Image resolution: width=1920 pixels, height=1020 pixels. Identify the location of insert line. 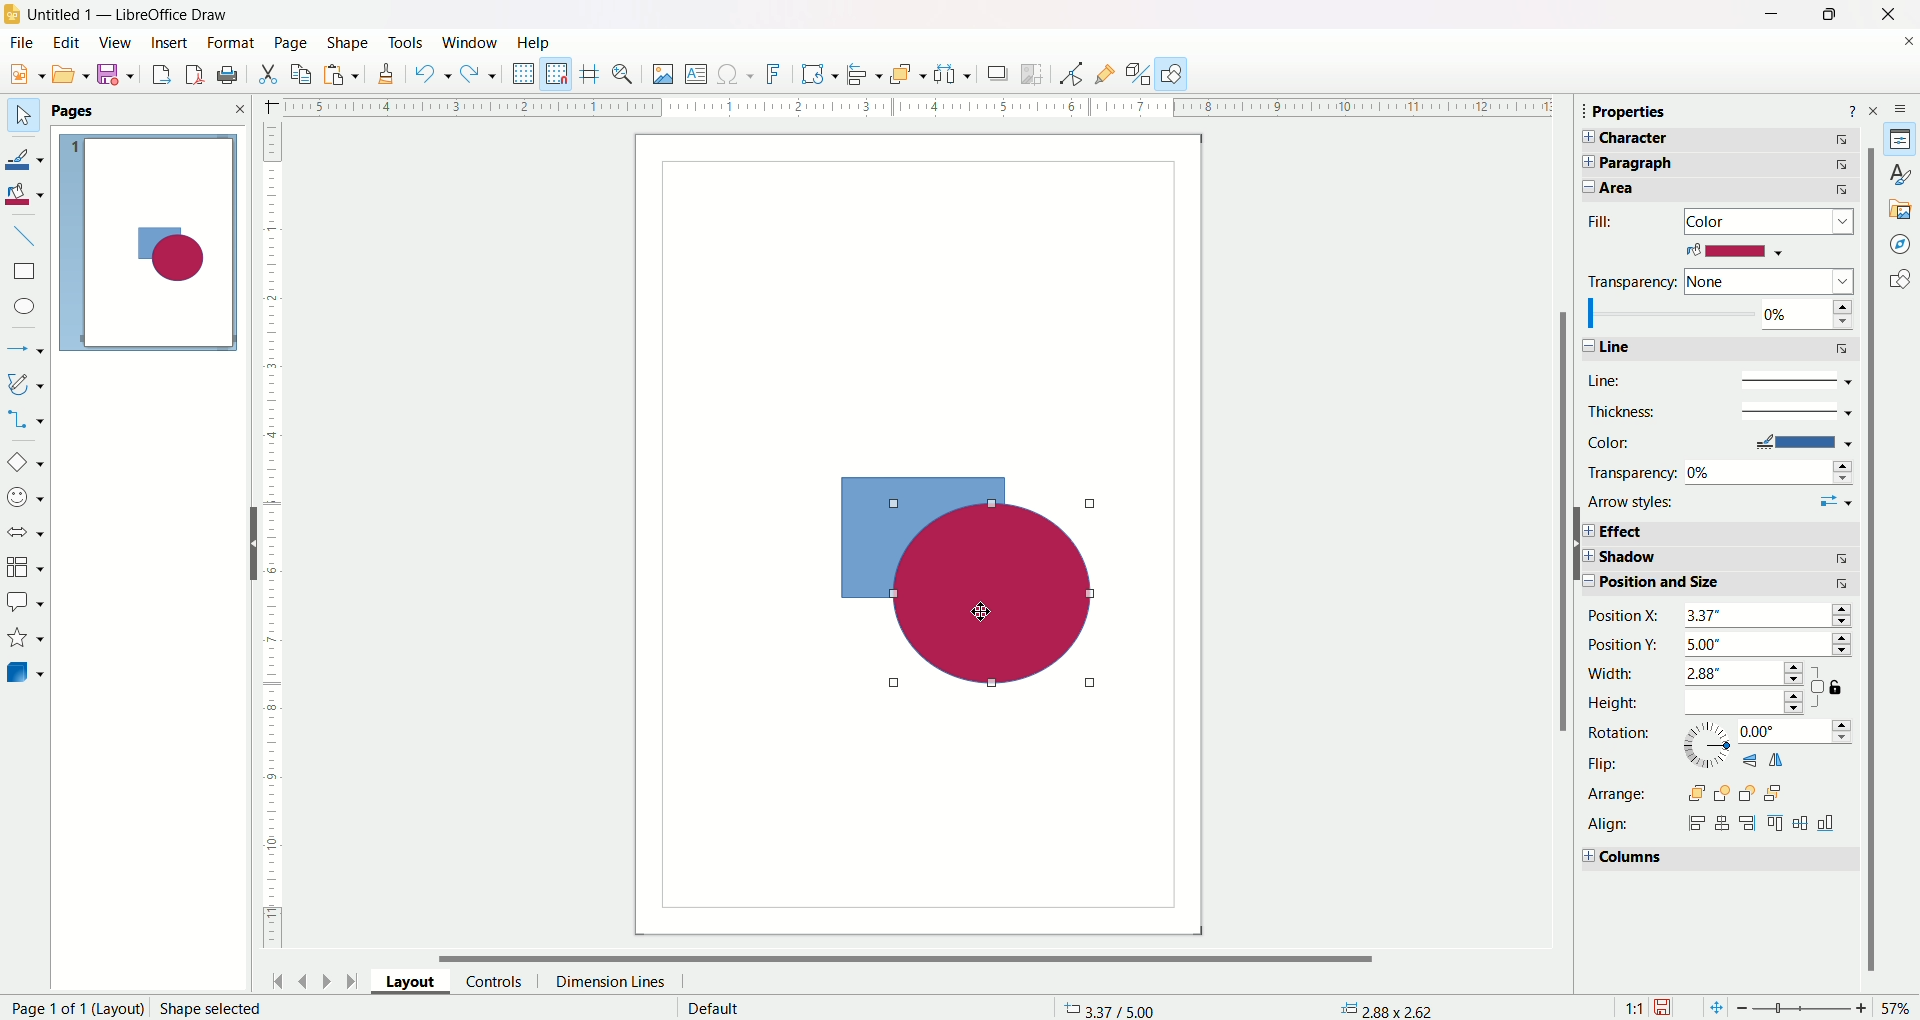
(32, 236).